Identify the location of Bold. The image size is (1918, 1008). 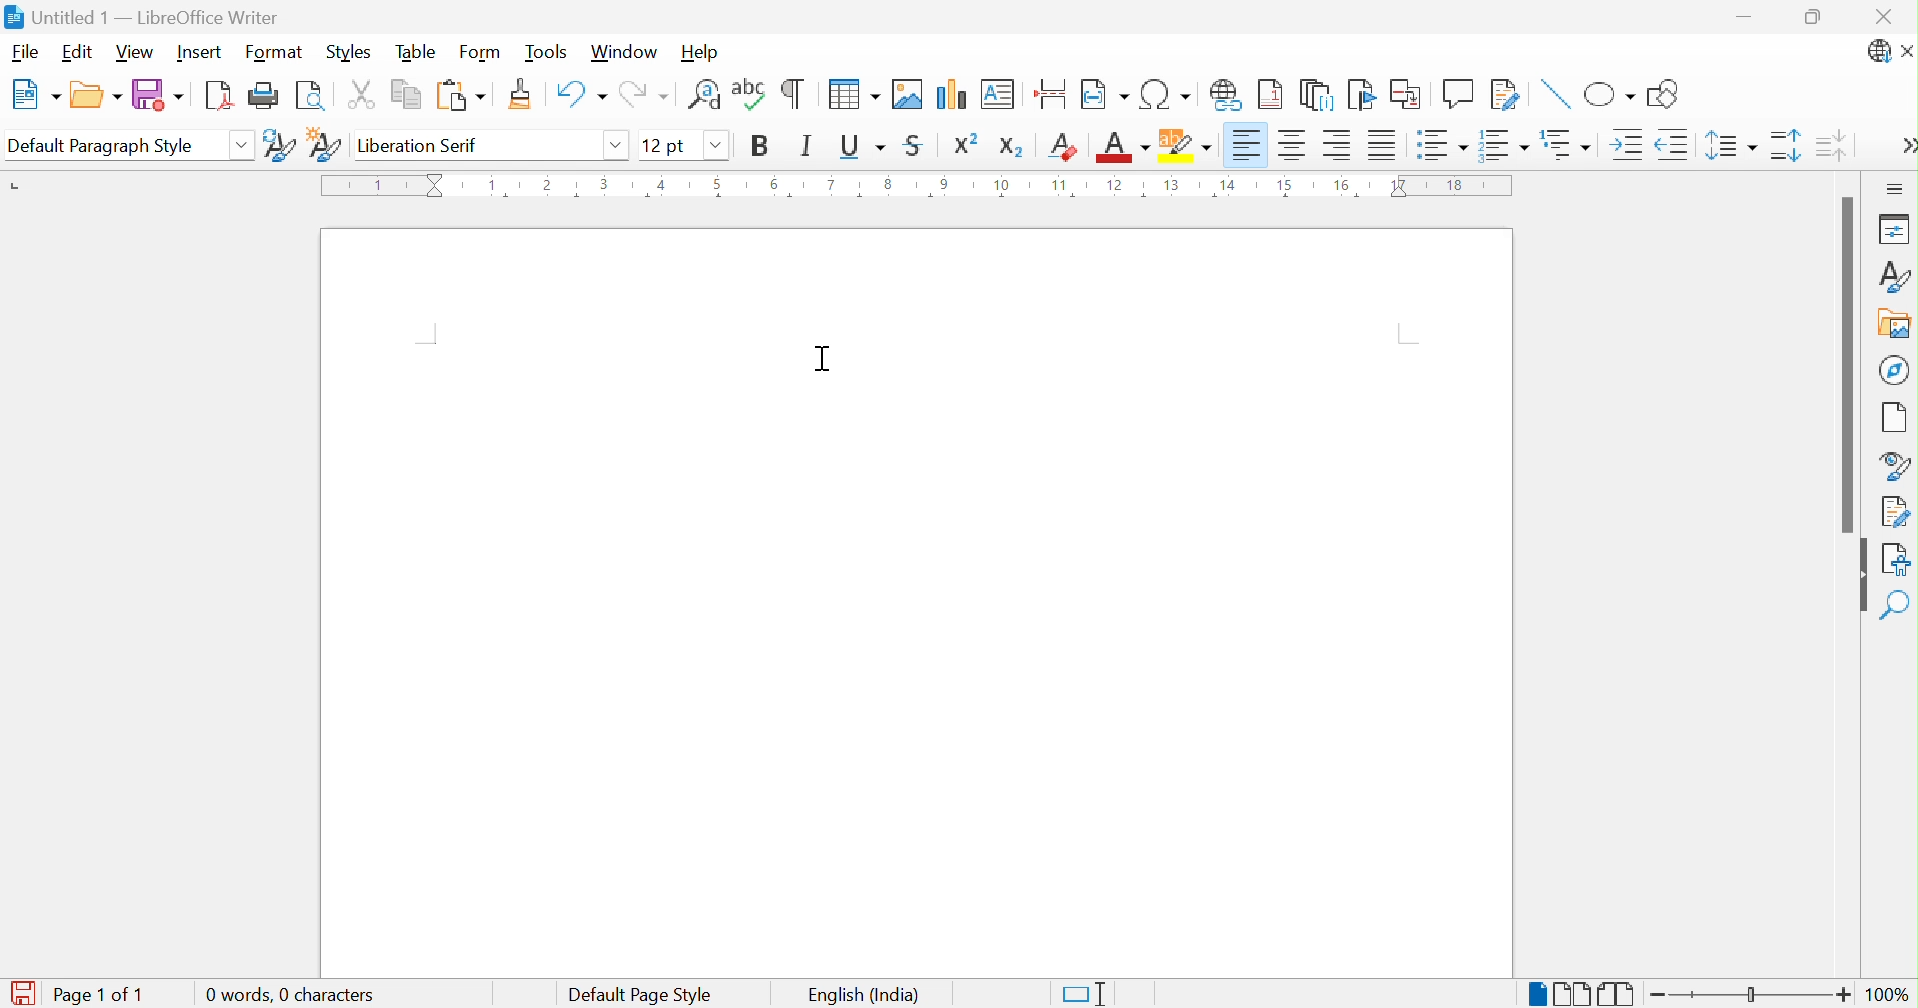
(764, 146).